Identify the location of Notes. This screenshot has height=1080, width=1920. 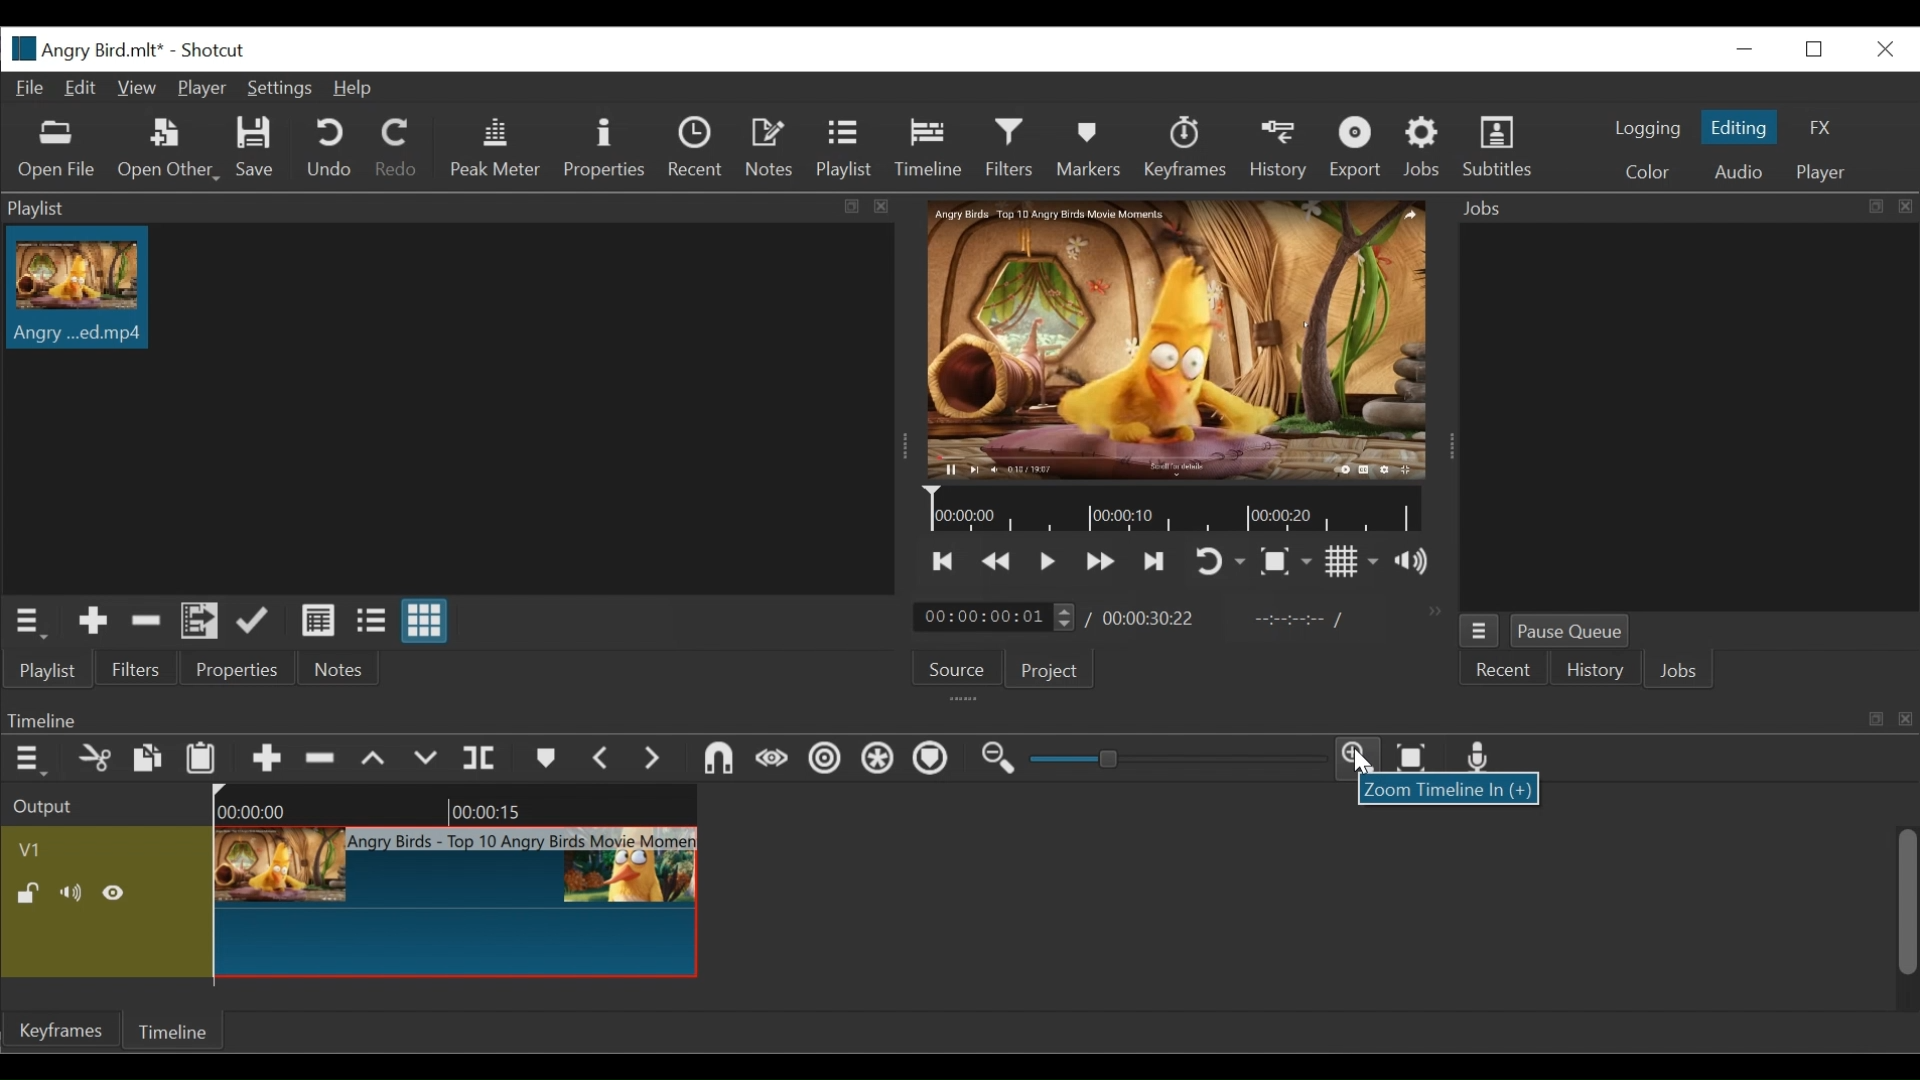
(335, 671).